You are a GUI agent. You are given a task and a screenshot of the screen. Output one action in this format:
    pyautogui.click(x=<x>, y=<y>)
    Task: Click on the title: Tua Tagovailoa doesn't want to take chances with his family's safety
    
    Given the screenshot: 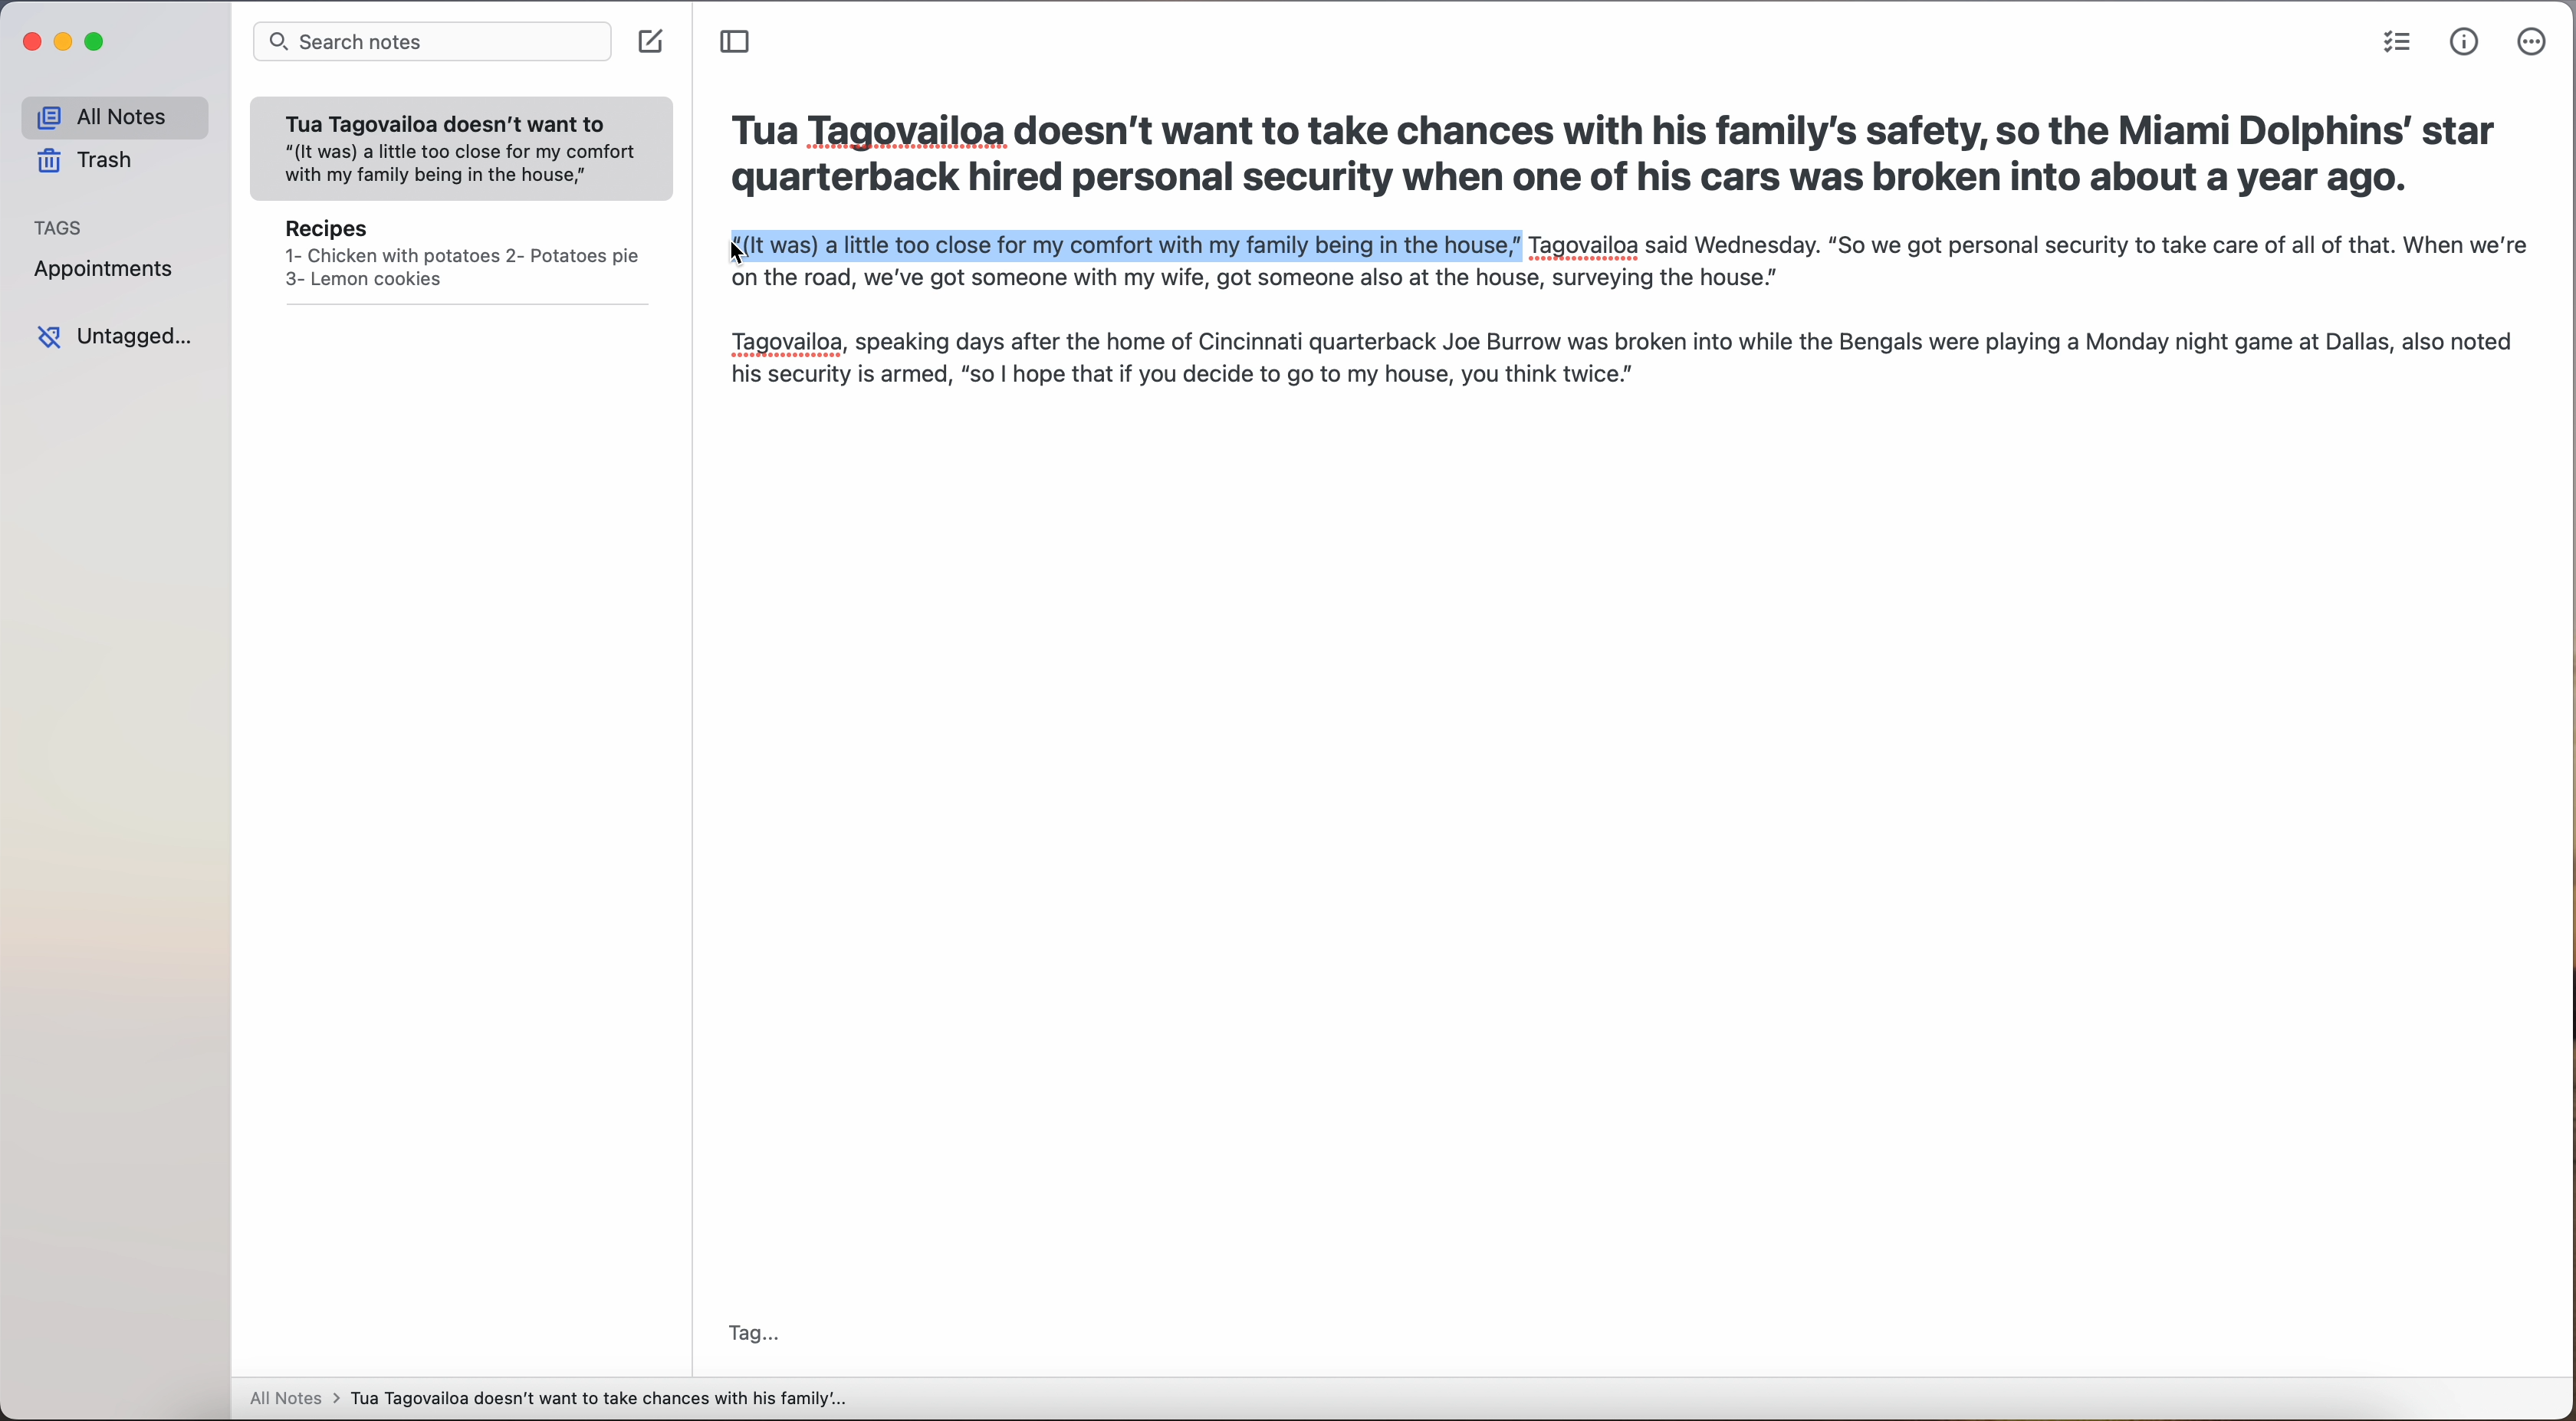 What is the action you would take?
    pyautogui.click(x=1615, y=160)
    